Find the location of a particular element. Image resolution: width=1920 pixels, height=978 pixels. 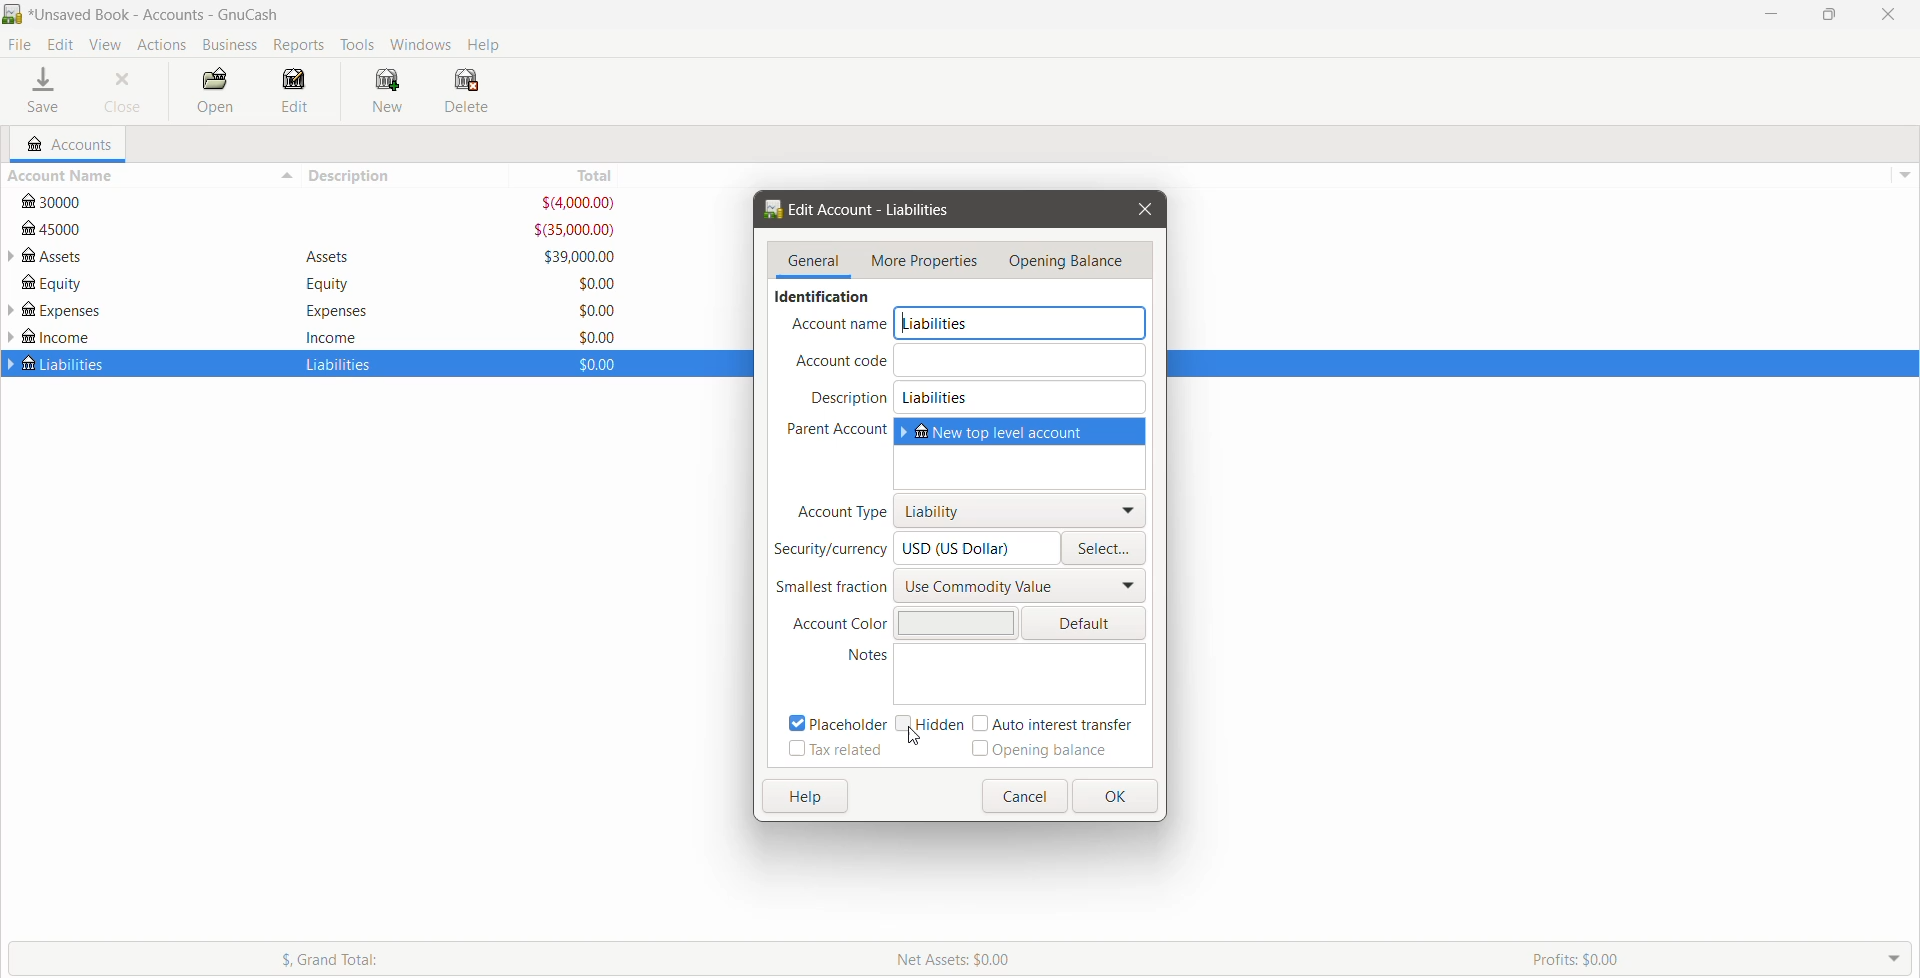

Delete is located at coordinates (469, 91).